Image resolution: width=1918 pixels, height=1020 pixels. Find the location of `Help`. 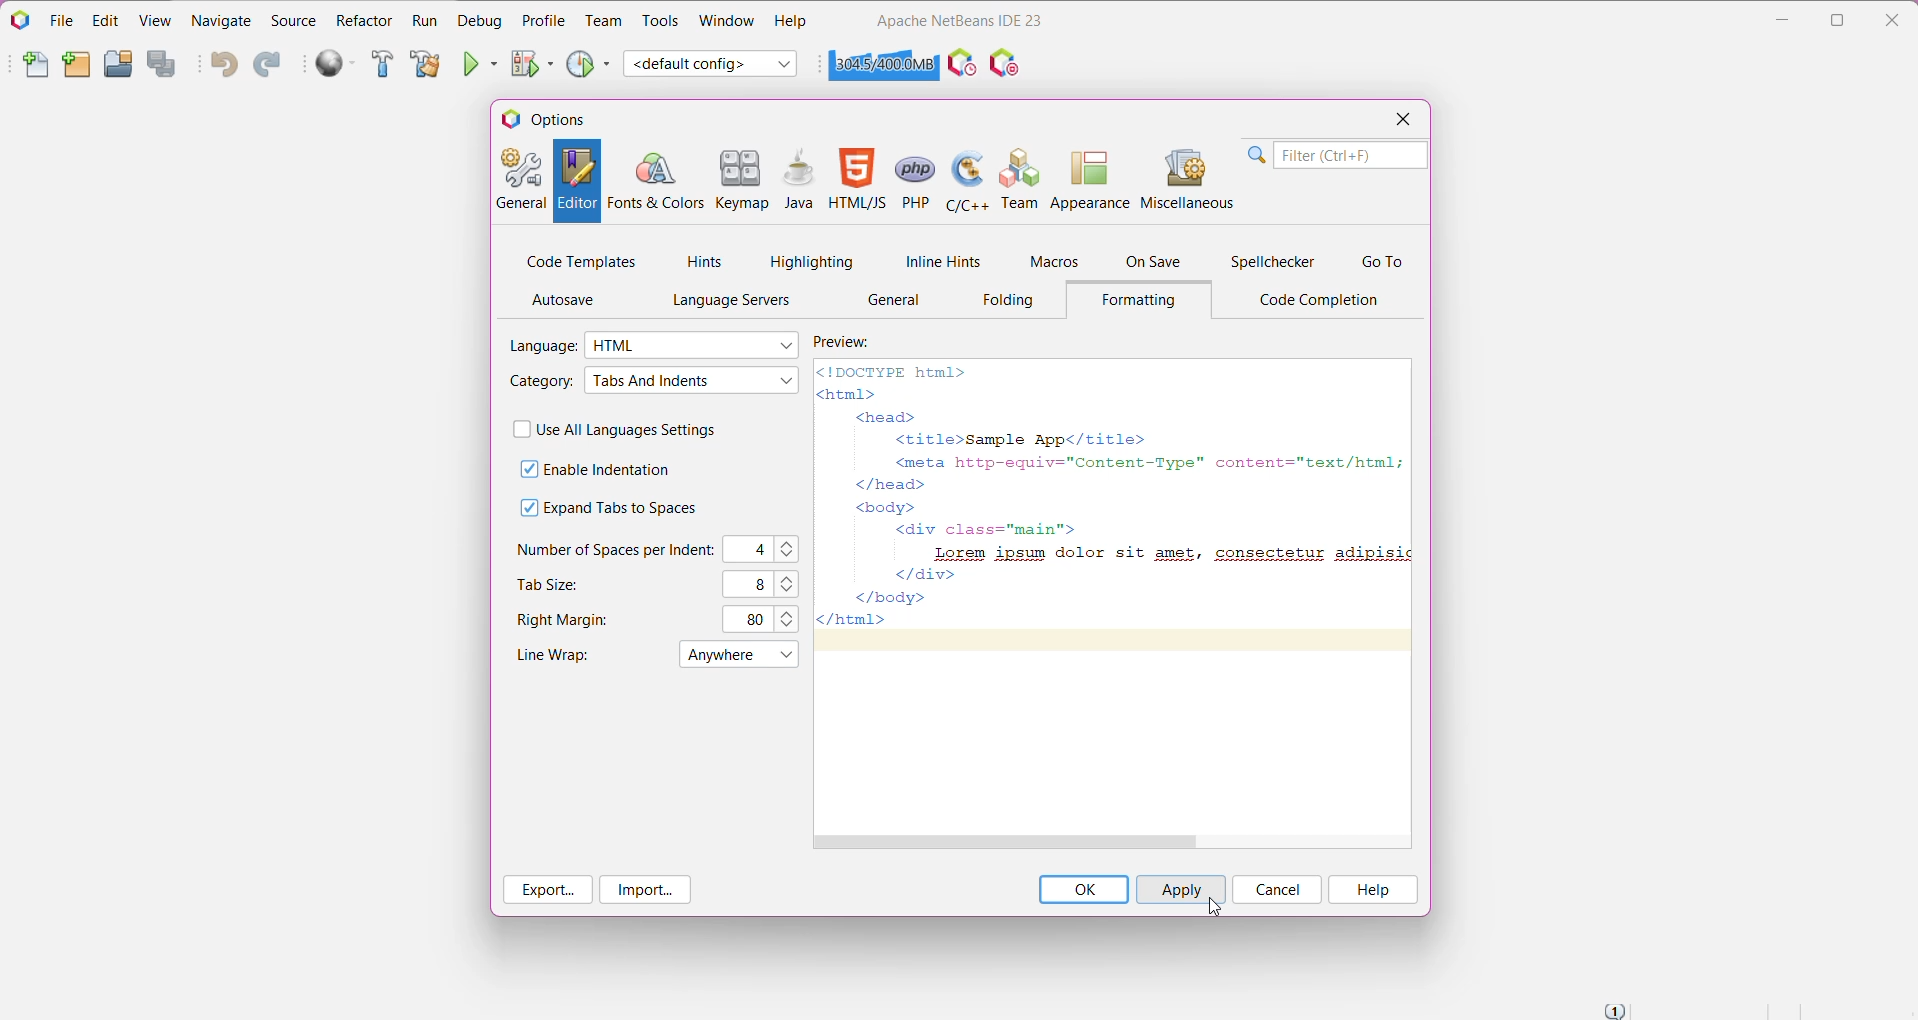

Help is located at coordinates (1373, 890).